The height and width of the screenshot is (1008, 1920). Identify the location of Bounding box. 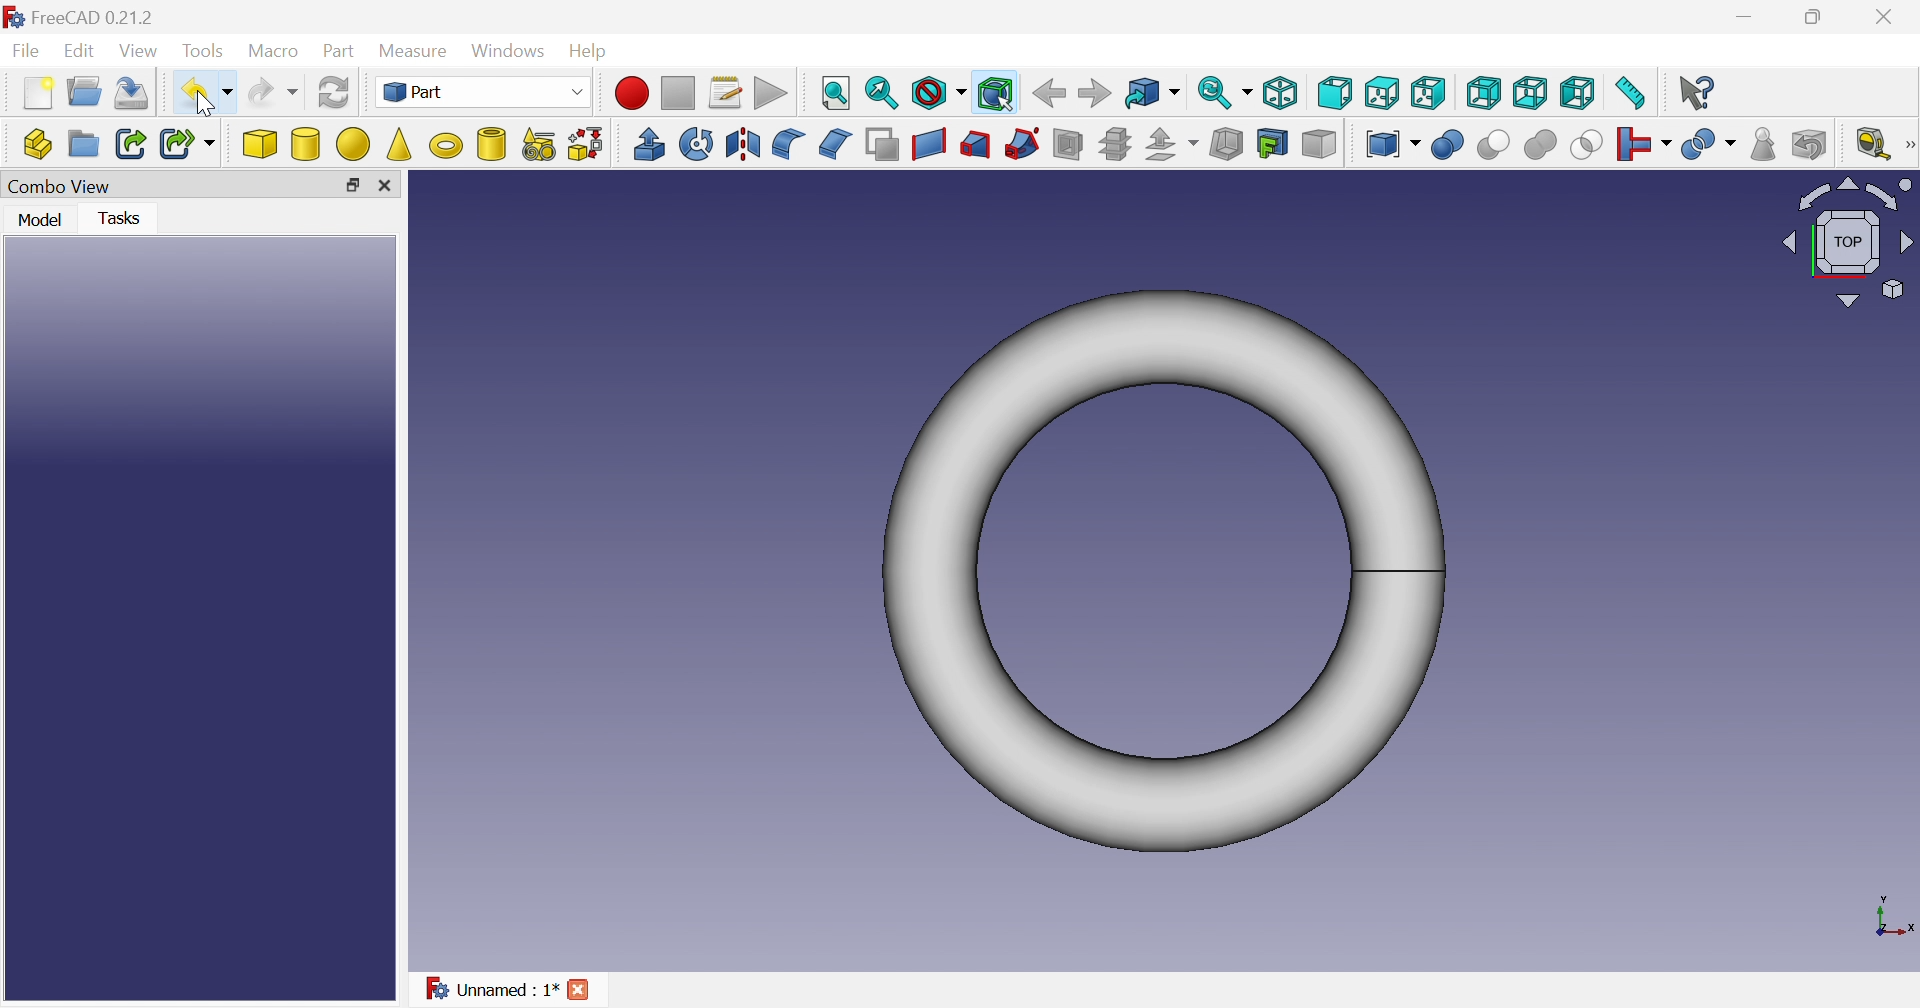
(998, 95).